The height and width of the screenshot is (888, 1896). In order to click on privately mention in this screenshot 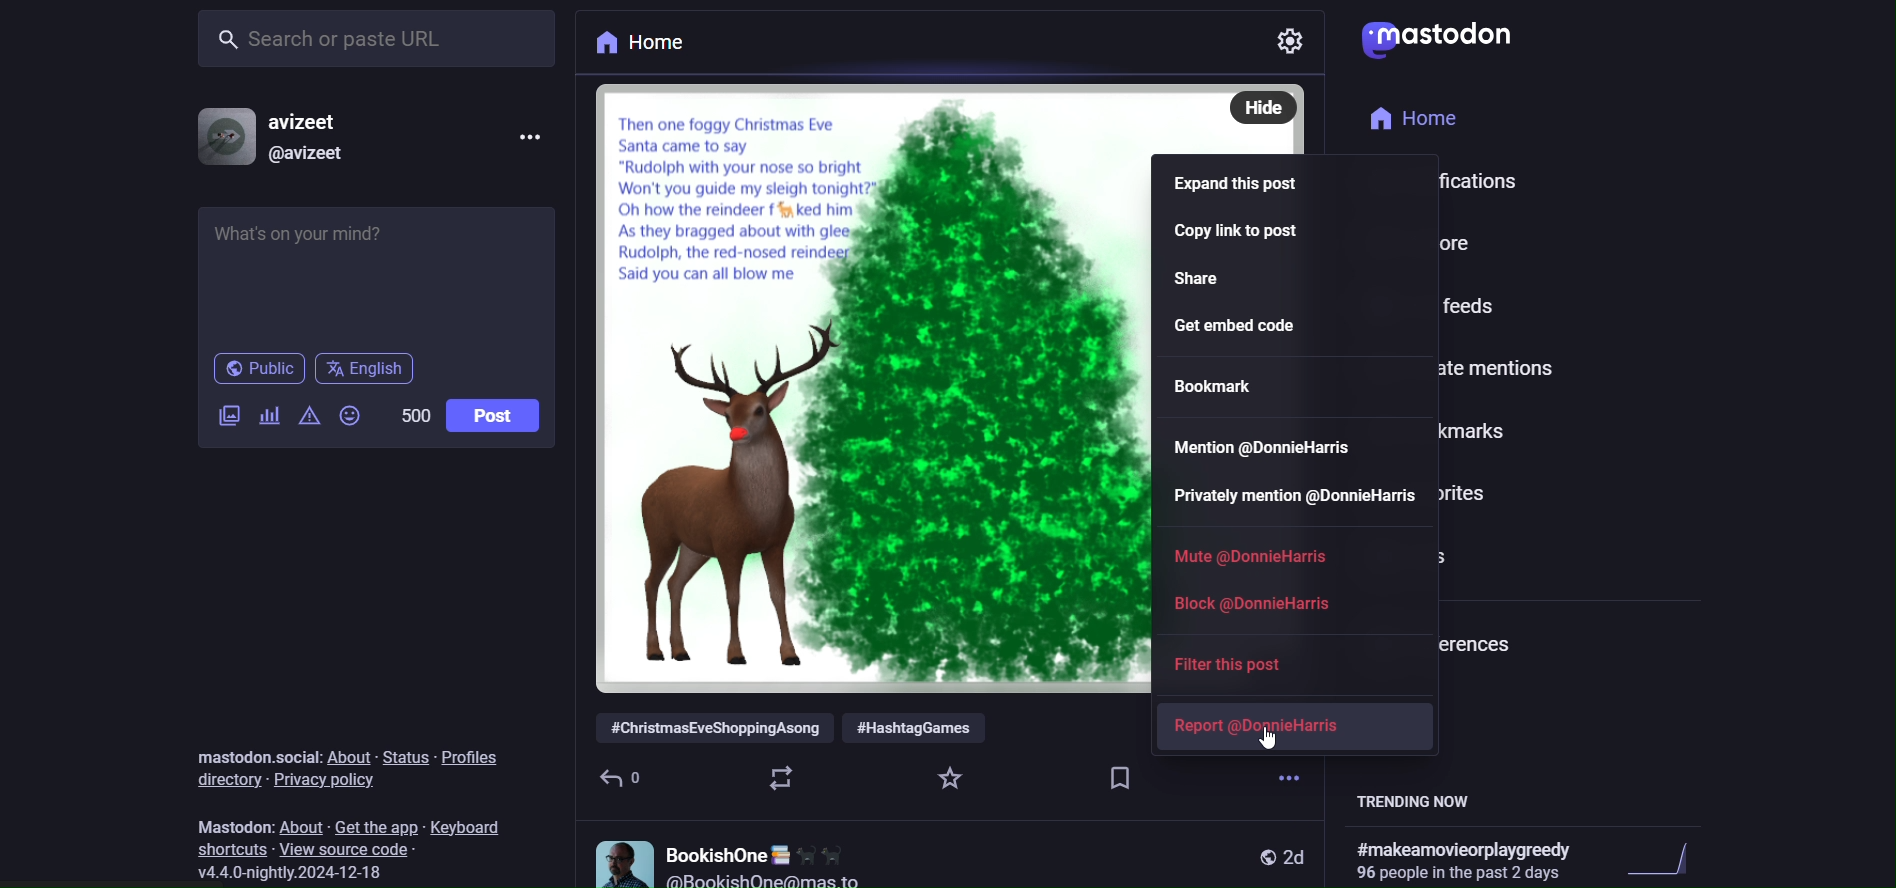, I will do `click(1289, 497)`.